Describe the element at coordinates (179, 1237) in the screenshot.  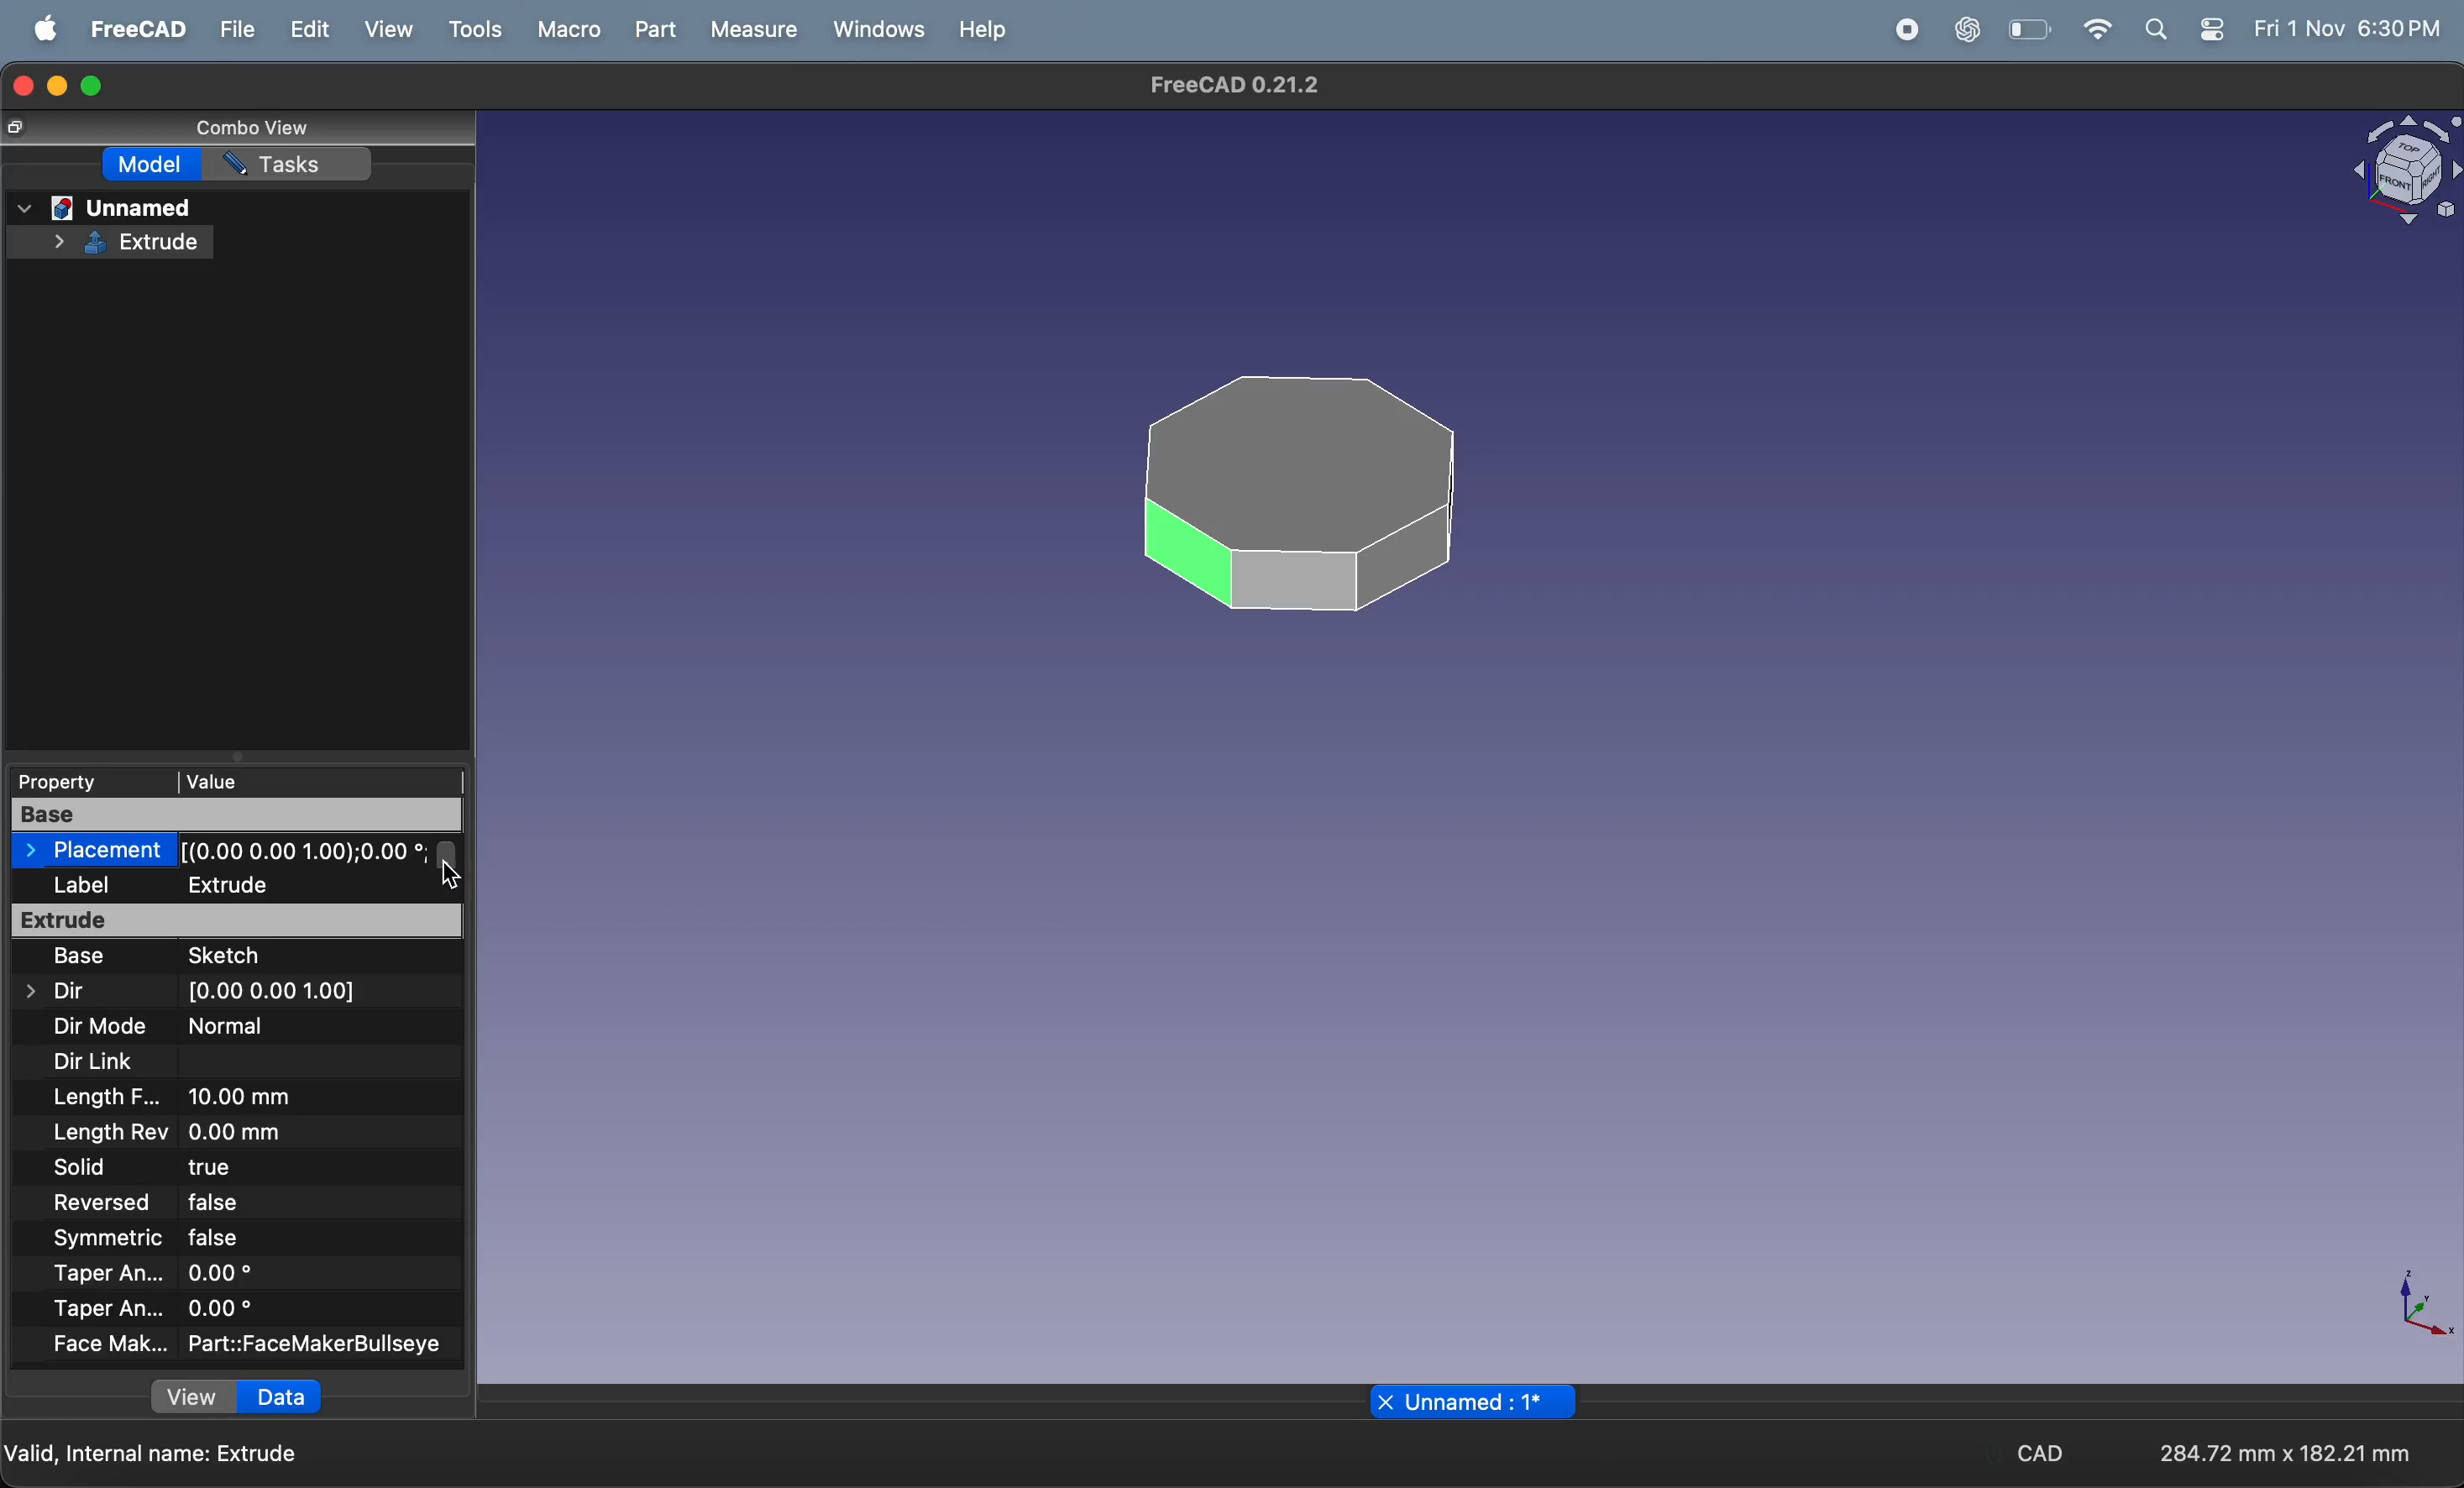
I see `Symmetric false` at that location.